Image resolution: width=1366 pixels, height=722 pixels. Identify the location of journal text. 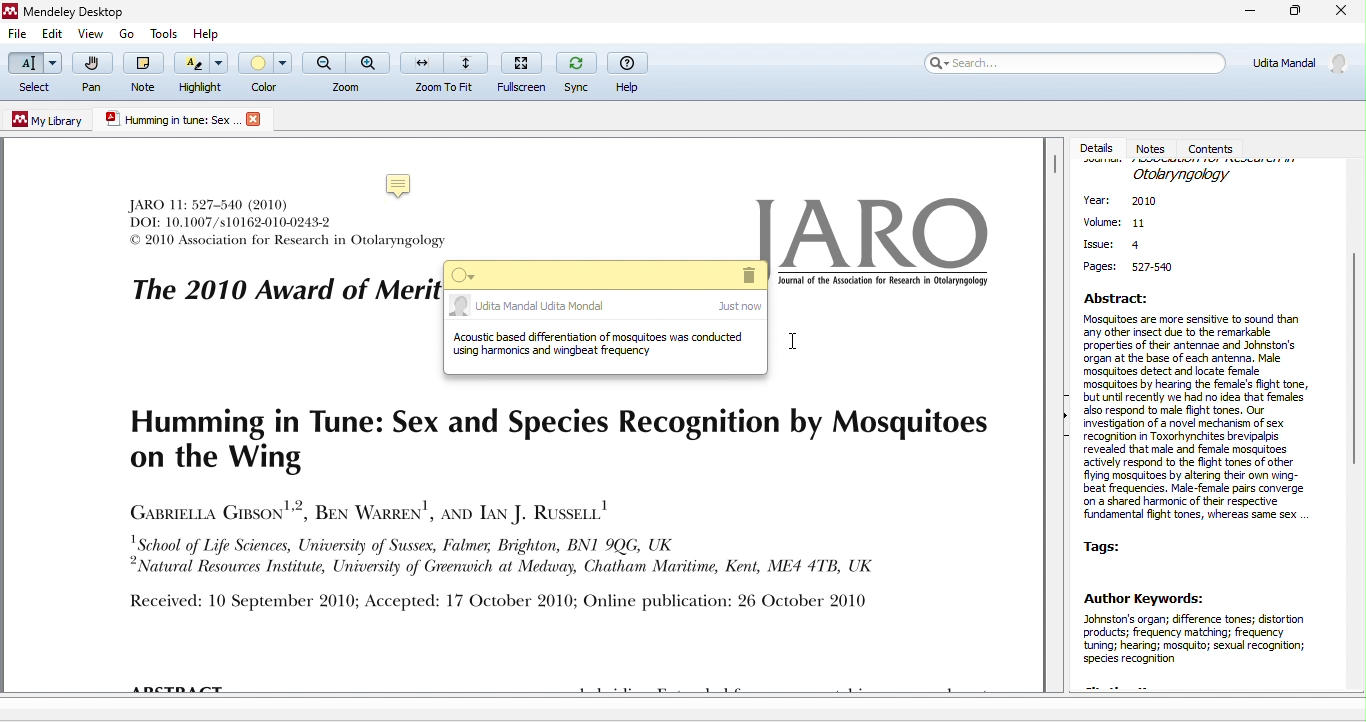
(551, 512).